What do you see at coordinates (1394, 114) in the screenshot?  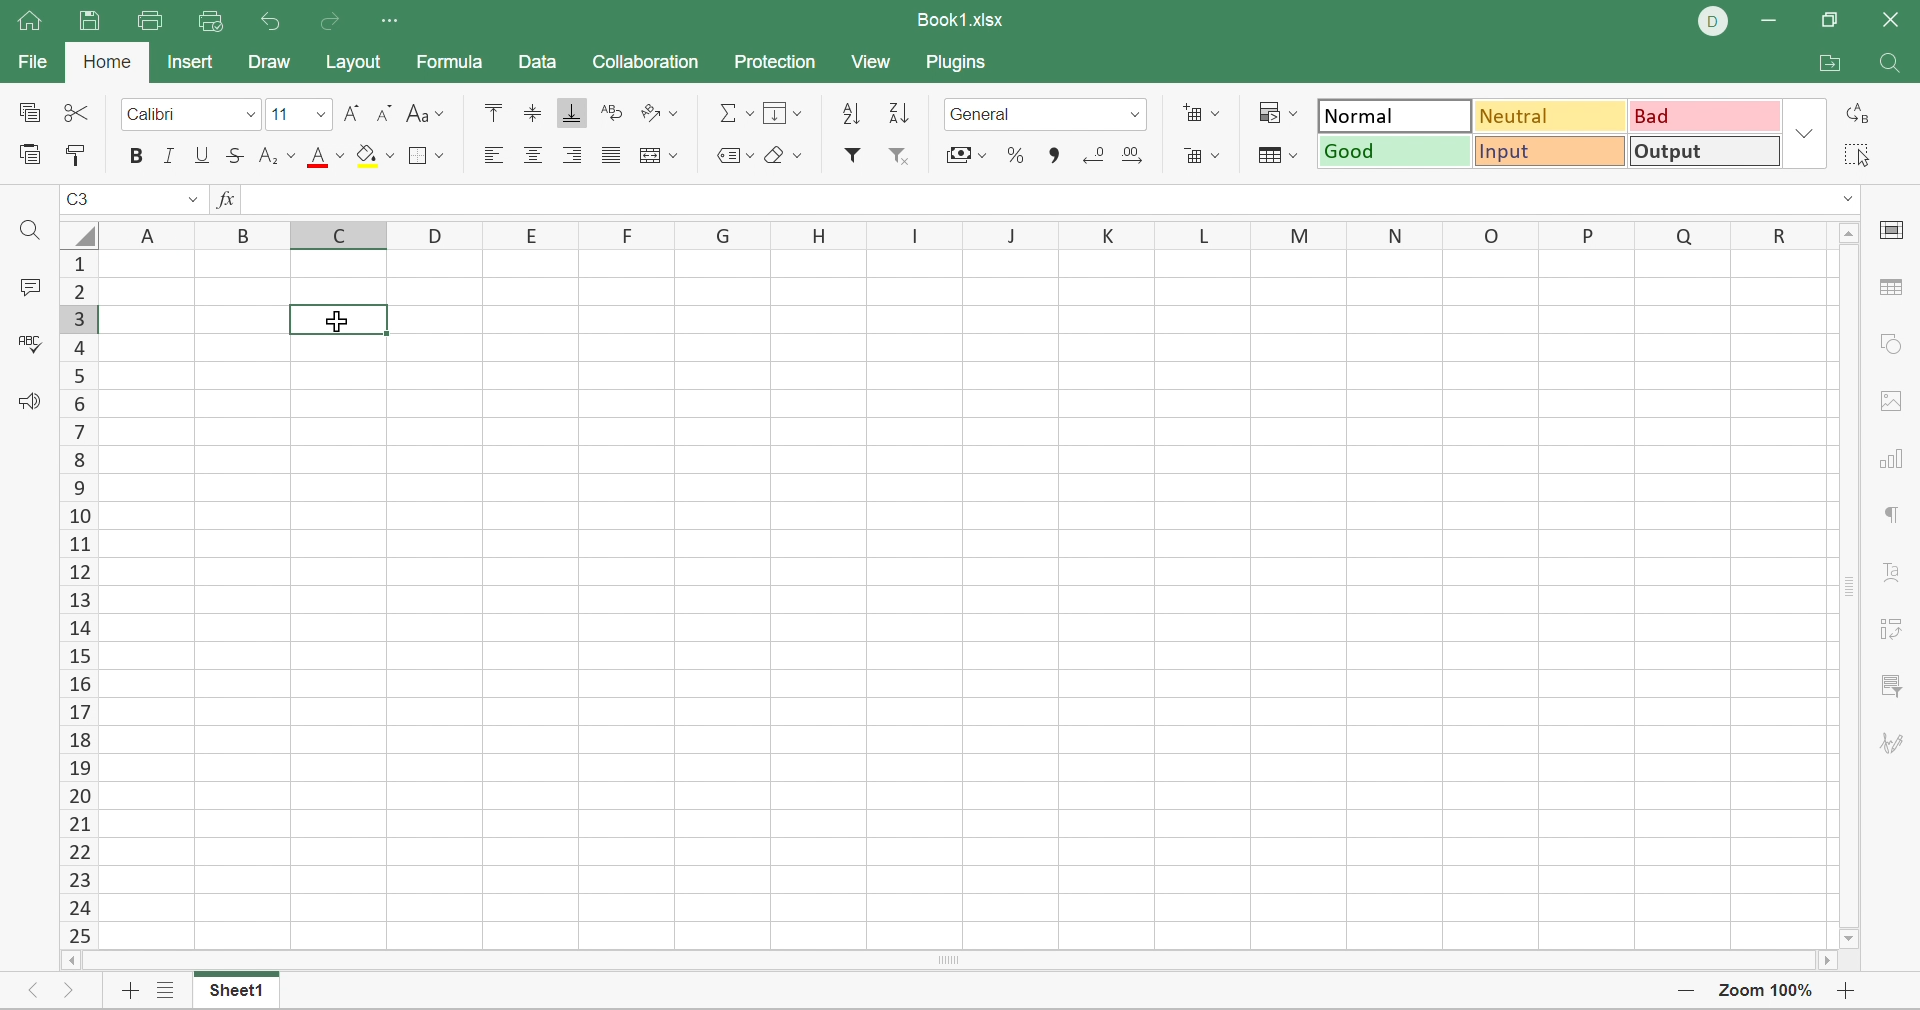 I see `Normal` at bounding box center [1394, 114].